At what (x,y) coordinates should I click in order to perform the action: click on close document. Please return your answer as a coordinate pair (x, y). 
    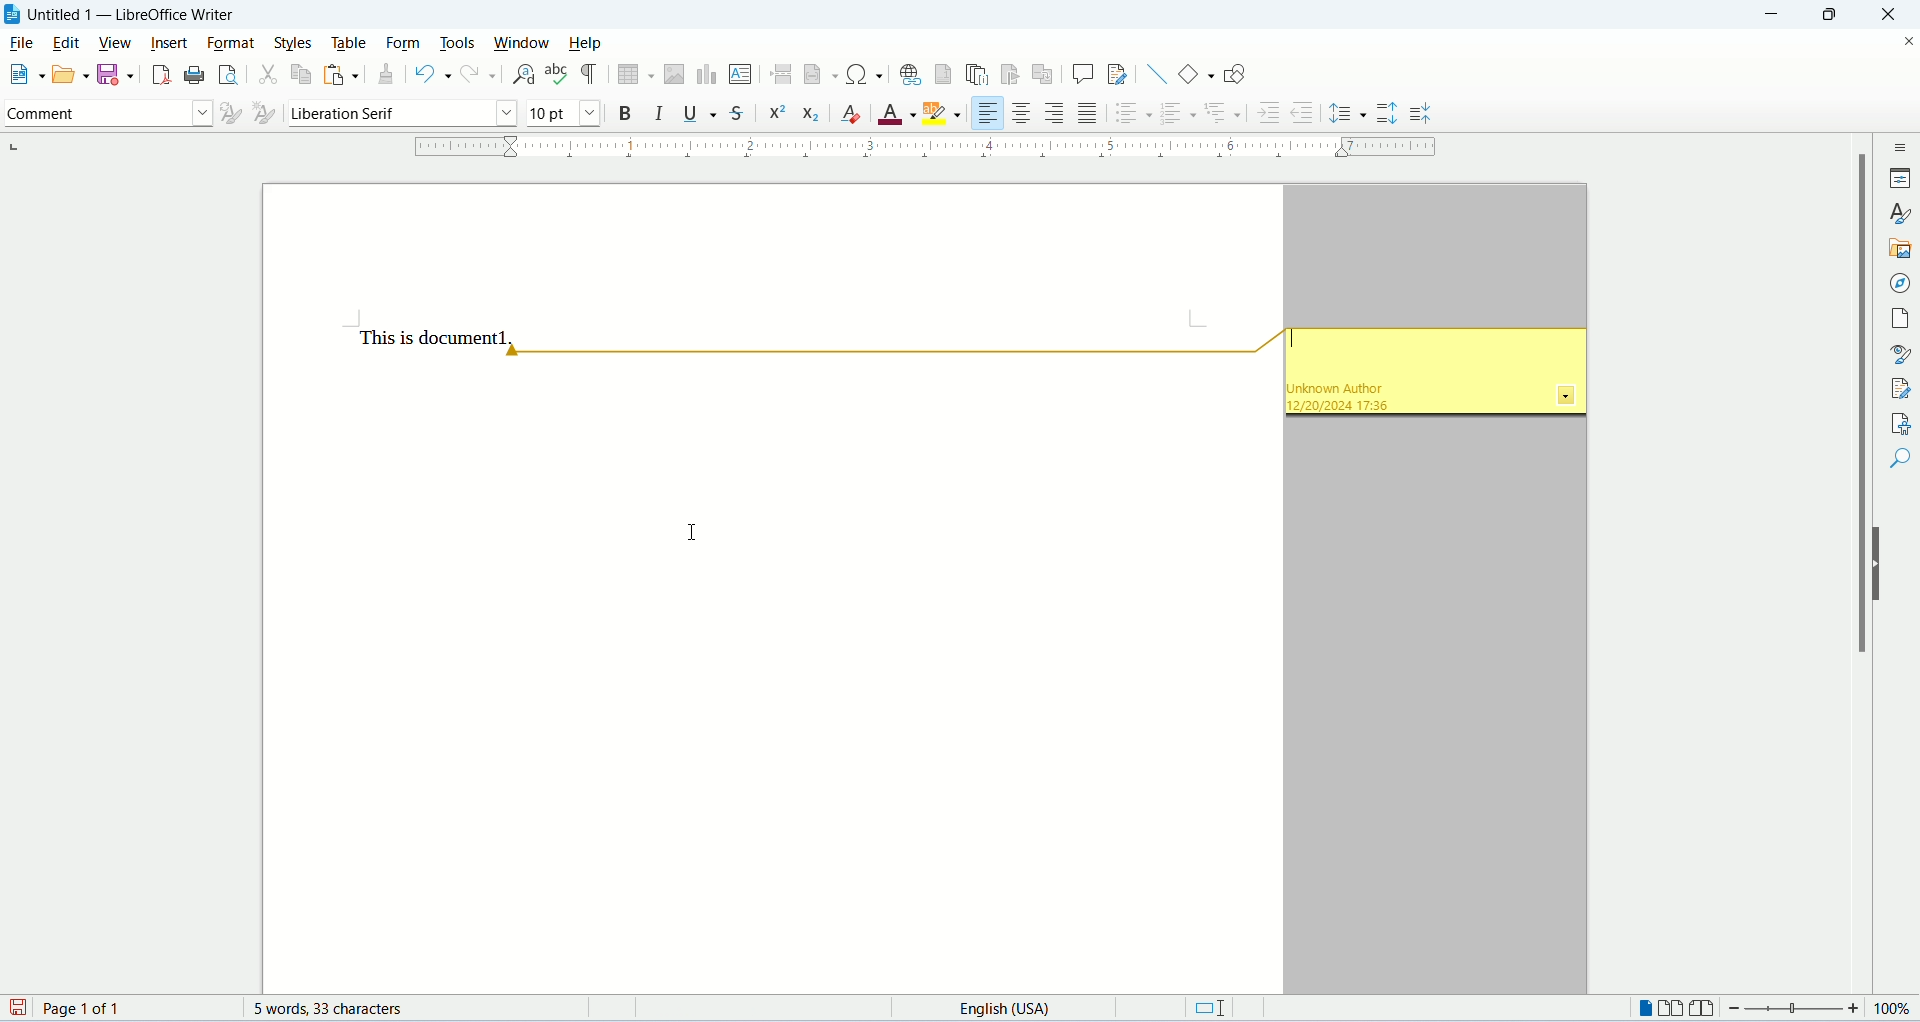
    Looking at the image, I should click on (1903, 41).